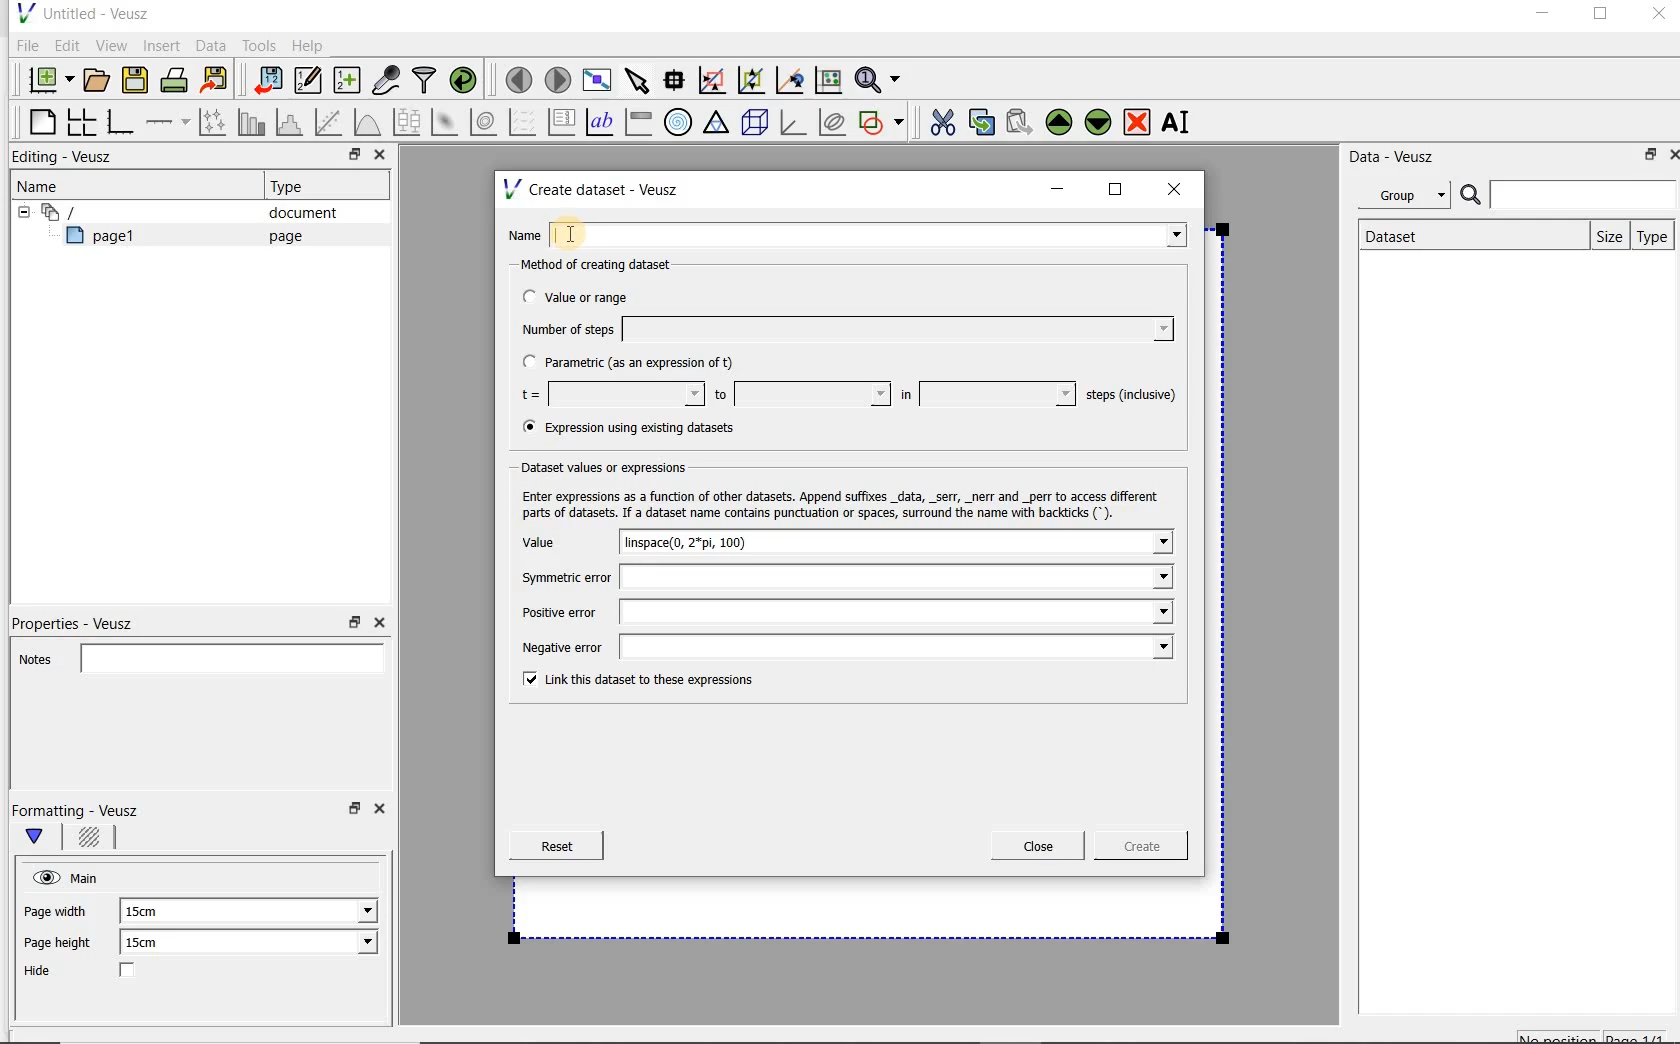  I want to click on Page height, so click(64, 945).